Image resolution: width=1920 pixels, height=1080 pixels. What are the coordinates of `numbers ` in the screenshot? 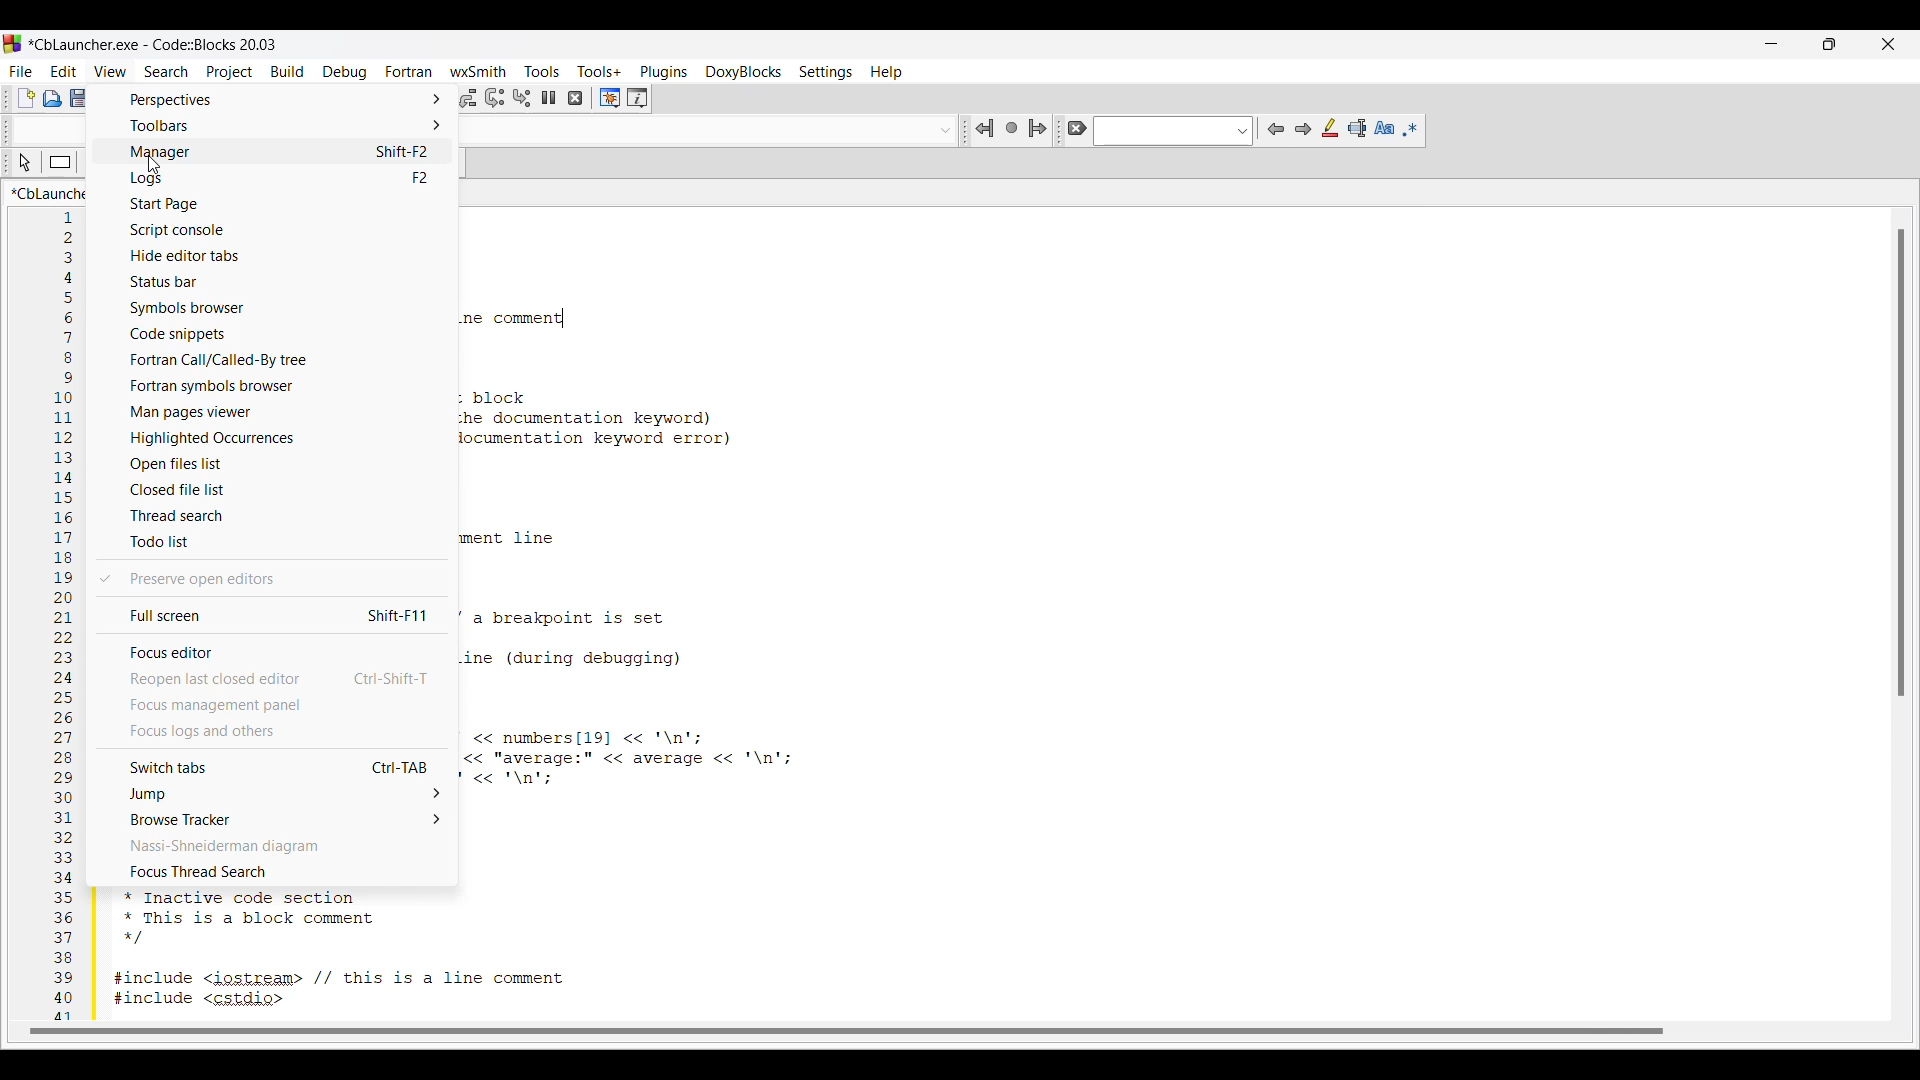 It's located at (59, 616).